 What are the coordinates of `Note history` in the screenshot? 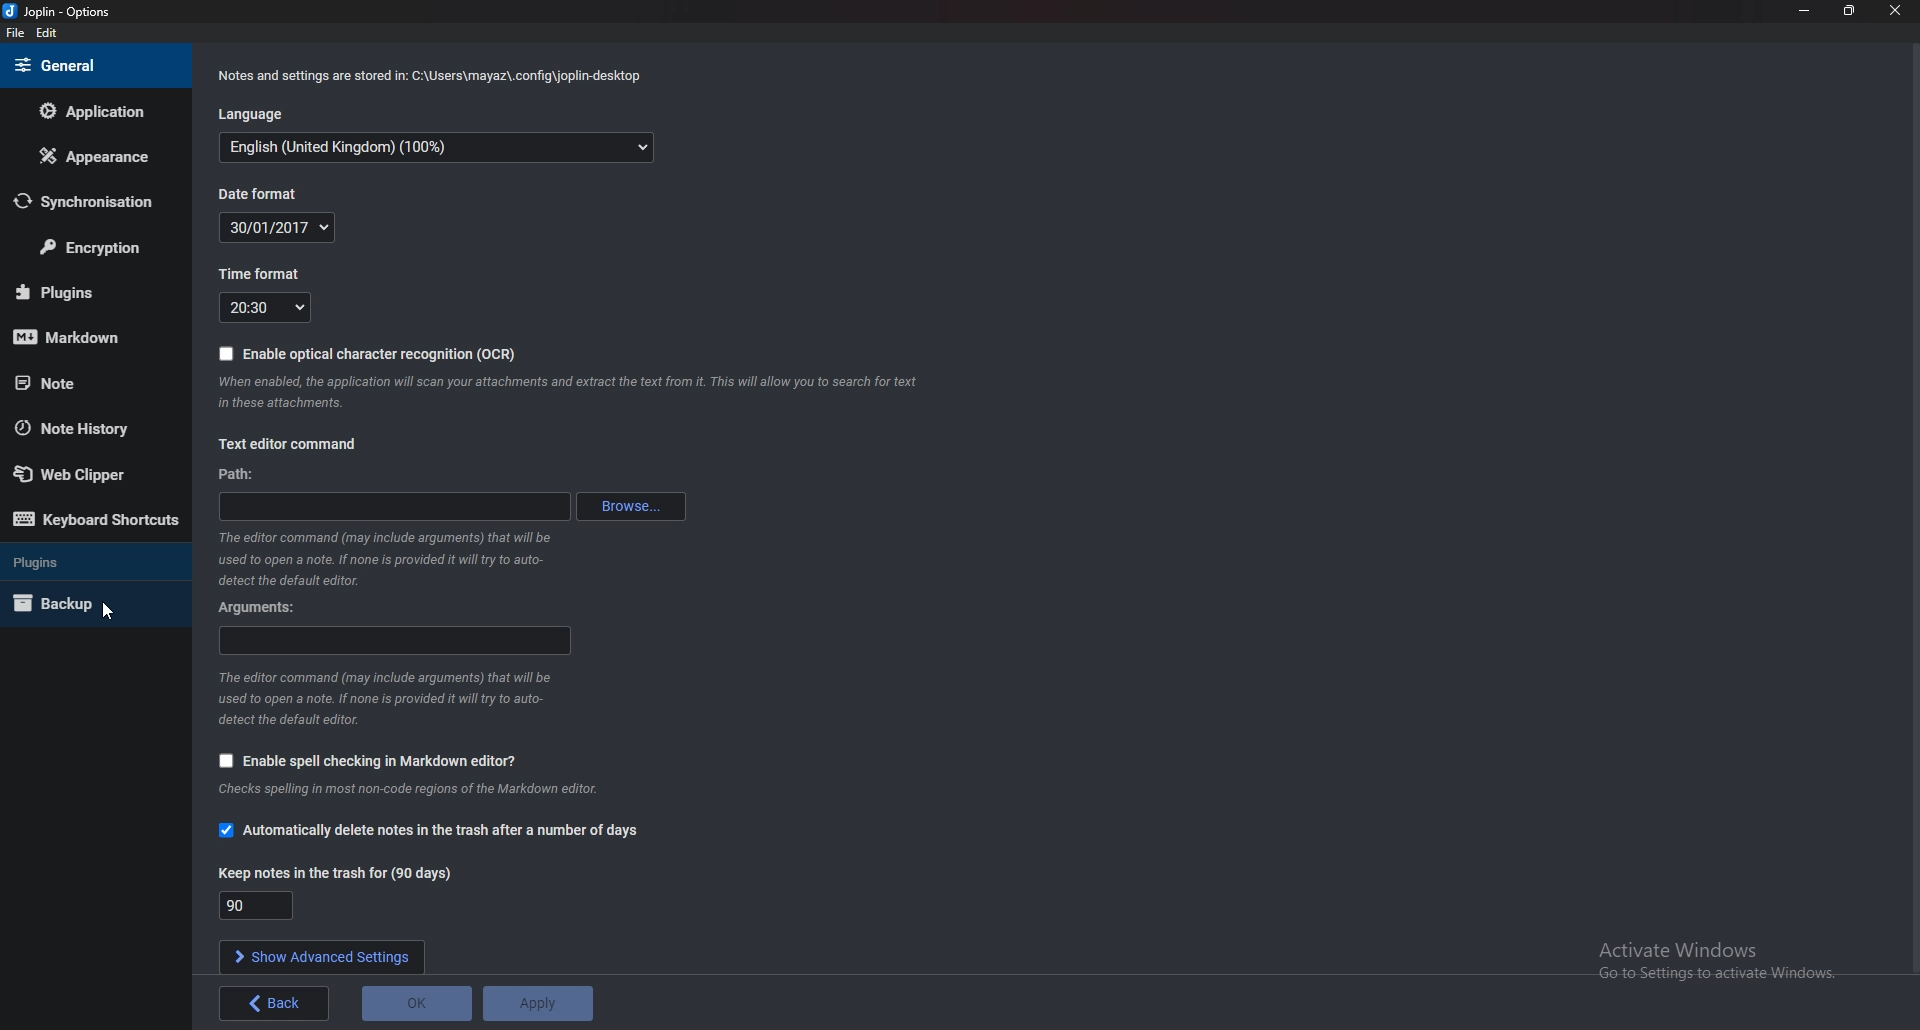 It's located at (86, 430).